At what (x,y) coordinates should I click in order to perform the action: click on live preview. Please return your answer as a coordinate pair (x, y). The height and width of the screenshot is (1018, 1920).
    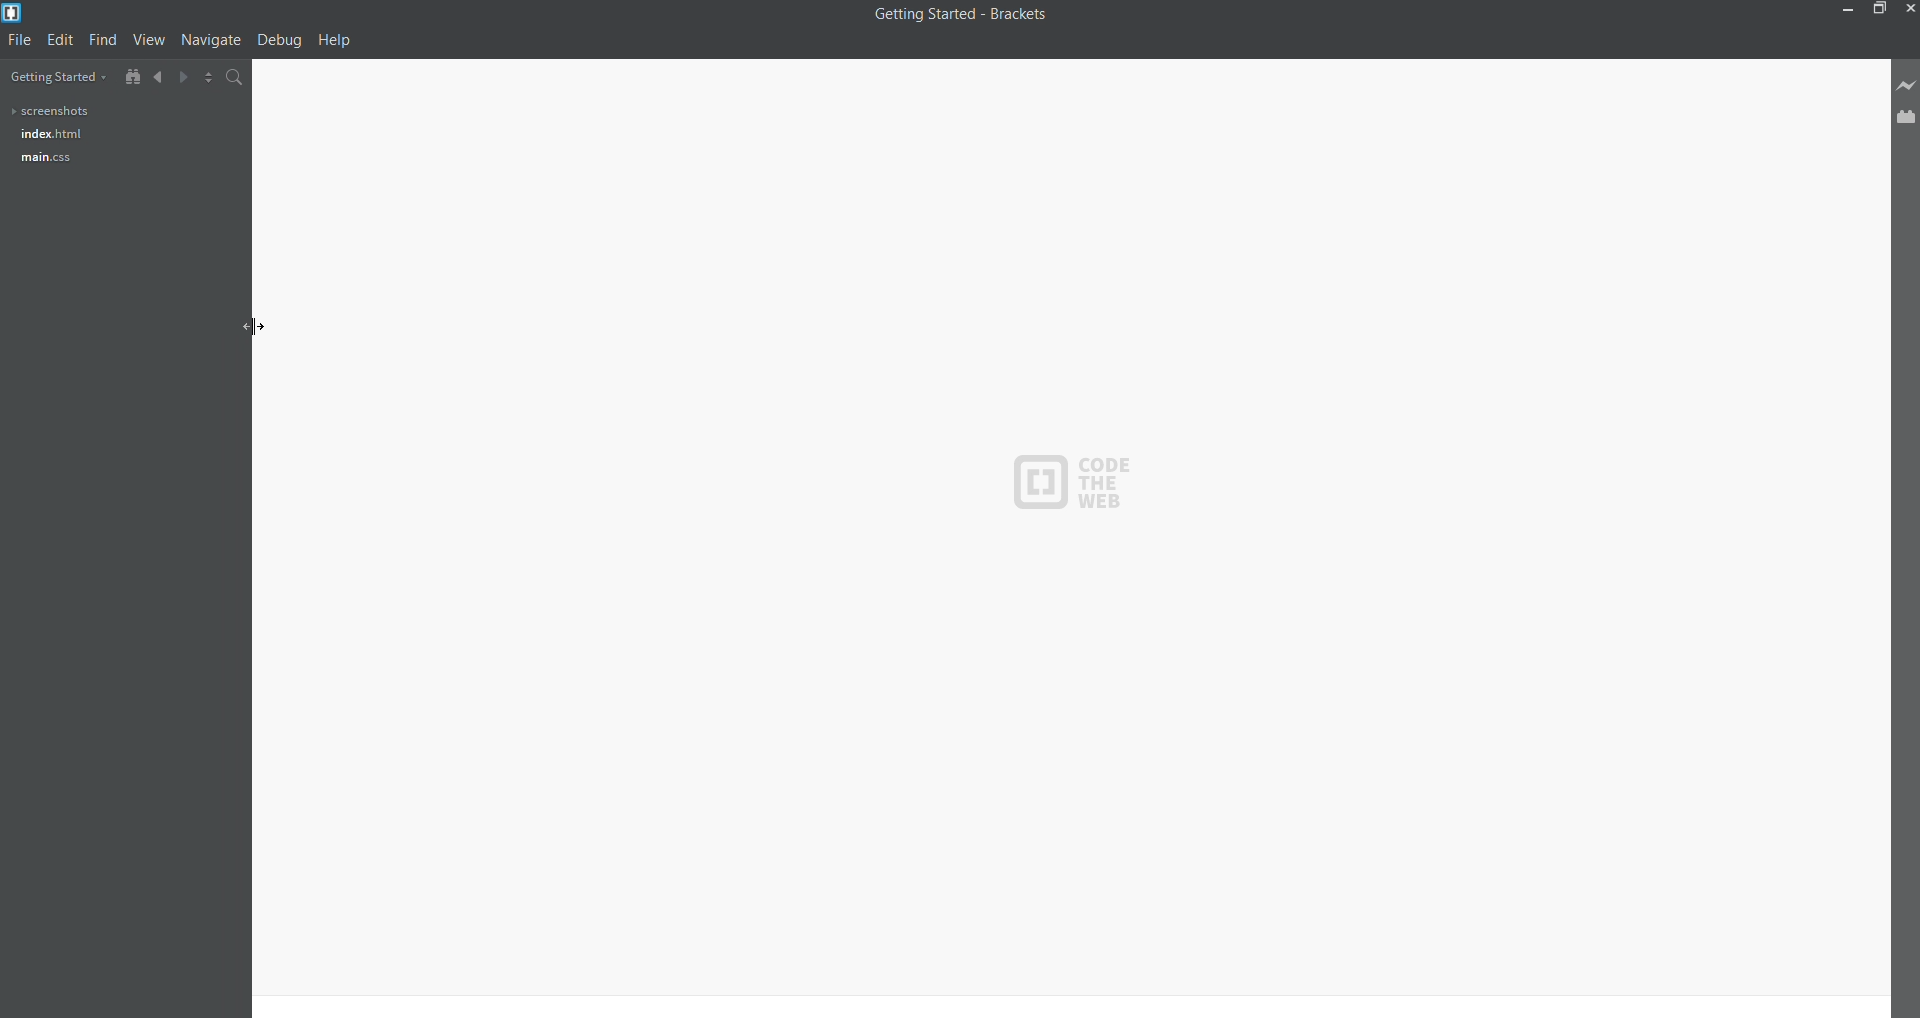
    Looking at the image, I should click on (1903, 85).